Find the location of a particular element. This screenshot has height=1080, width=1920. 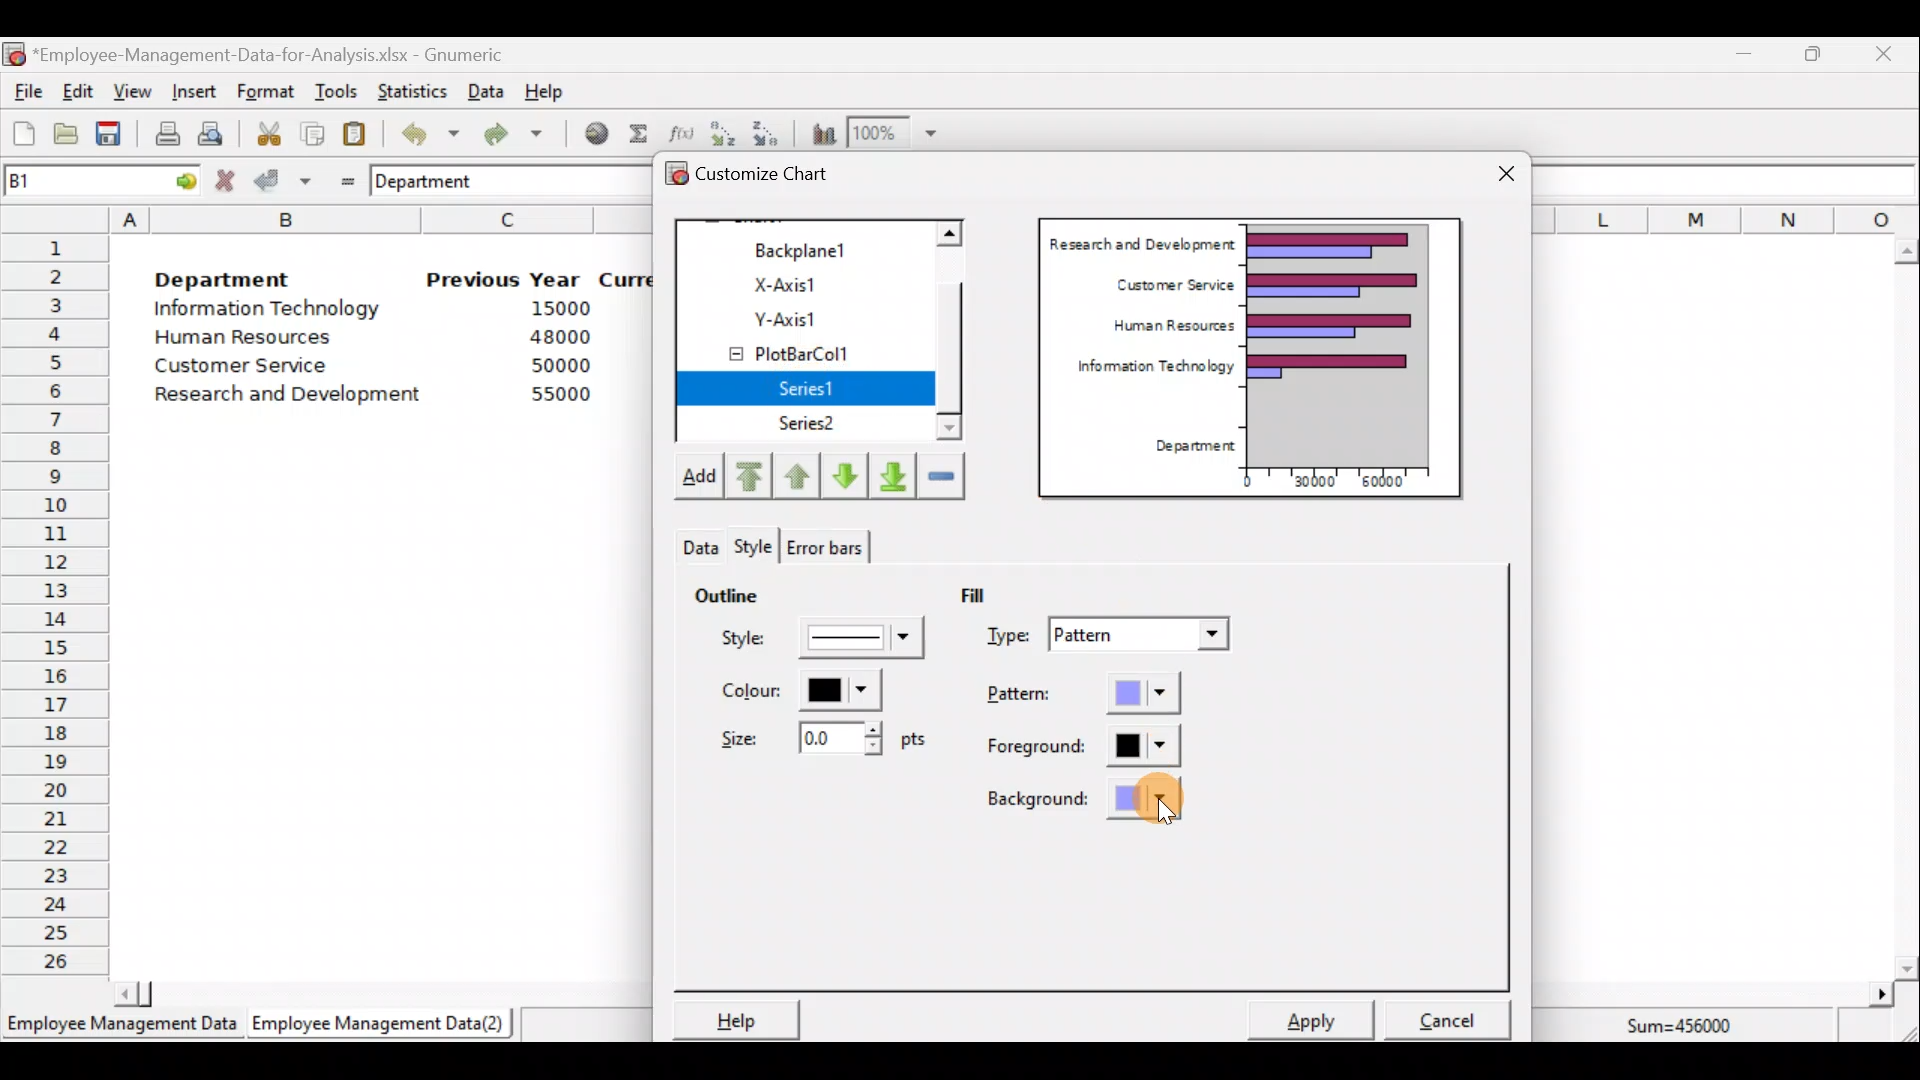

Minimize is located at coordinates (1740, 58).